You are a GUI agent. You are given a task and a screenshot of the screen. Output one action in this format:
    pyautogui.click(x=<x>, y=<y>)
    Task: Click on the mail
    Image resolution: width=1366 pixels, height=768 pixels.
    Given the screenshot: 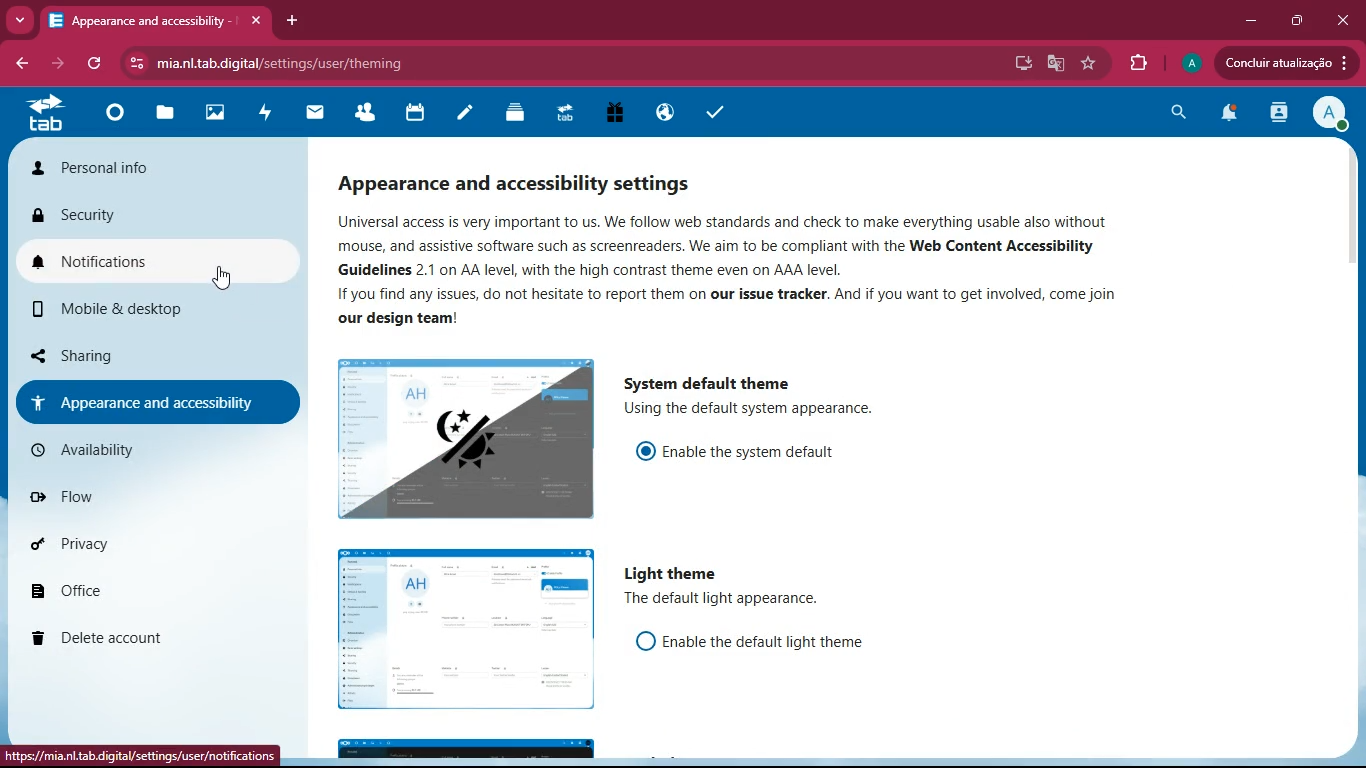 What is the action you would take?
    pyautogui.click(x=314, y=115)
    